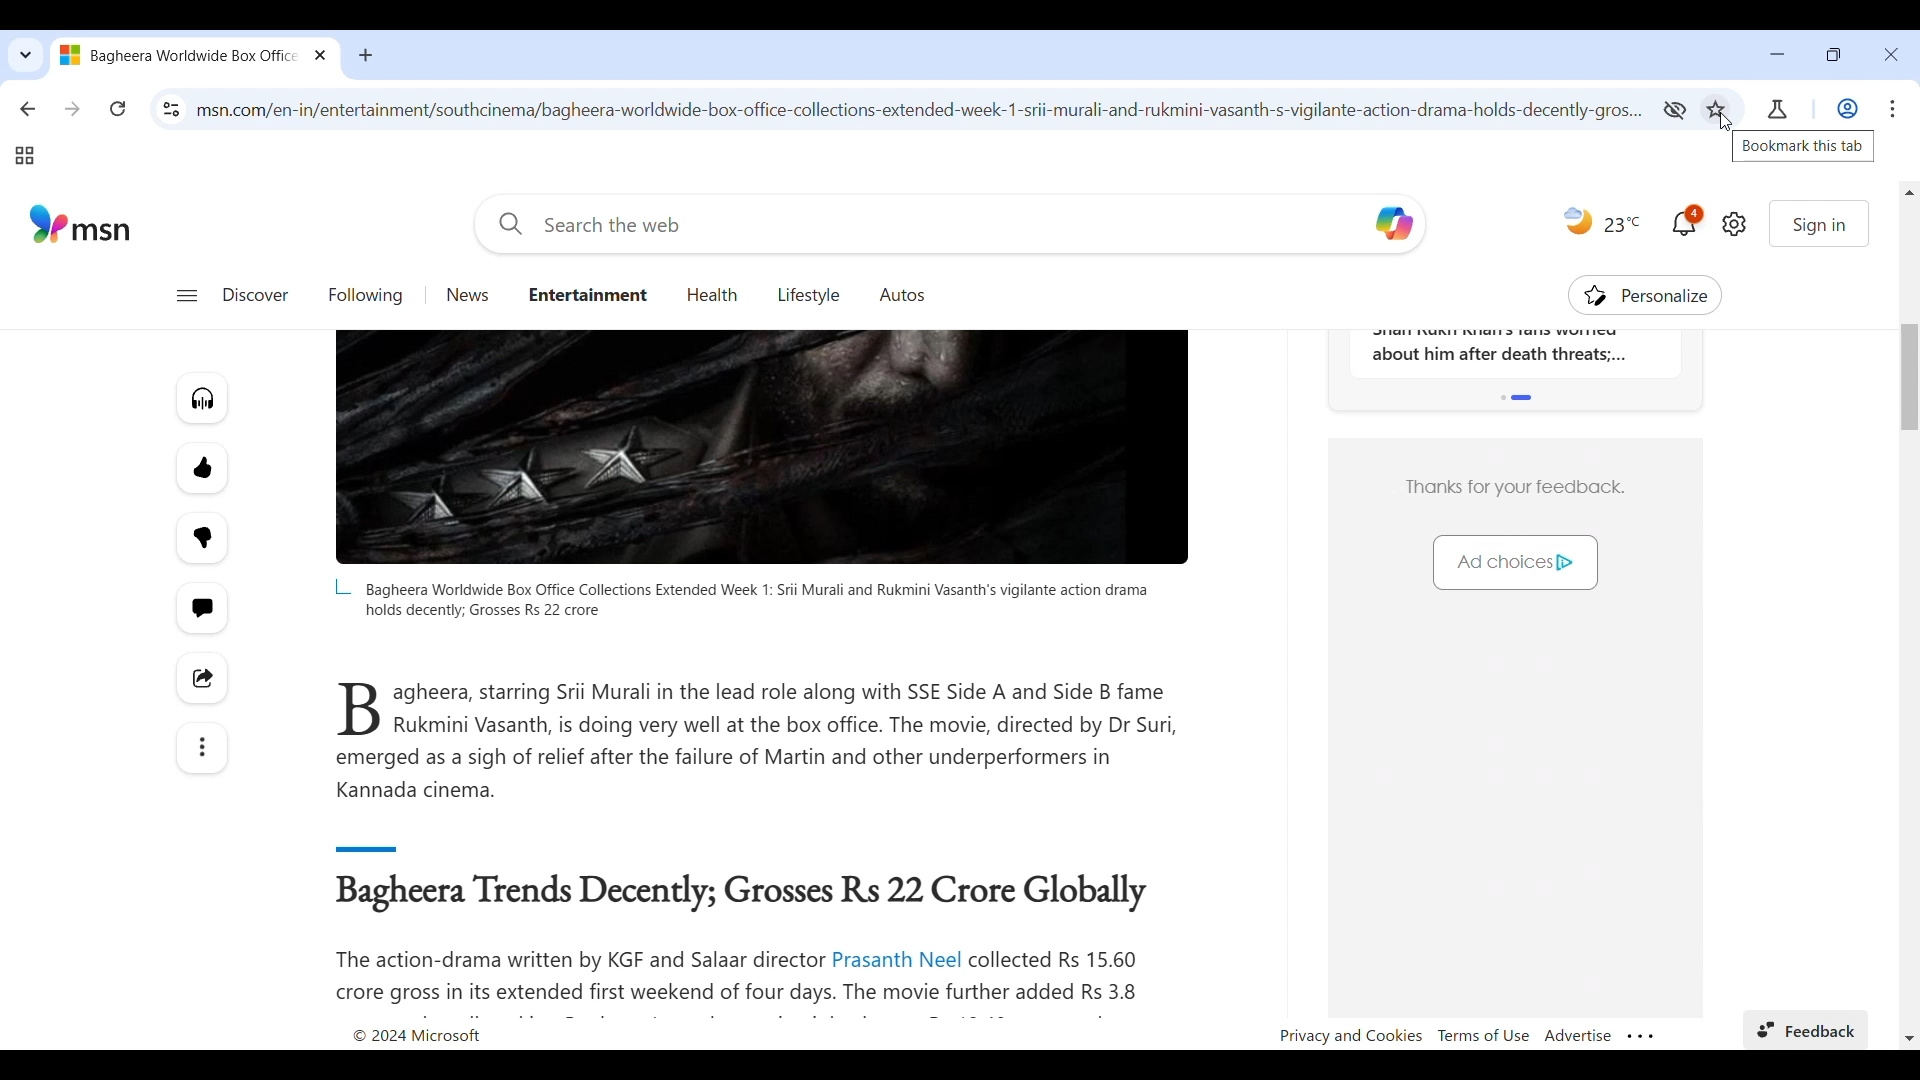 The width and height of the screenshot is (1920, 1080). I want to click on Description of Bookmark this tab, so click(1803, 146).